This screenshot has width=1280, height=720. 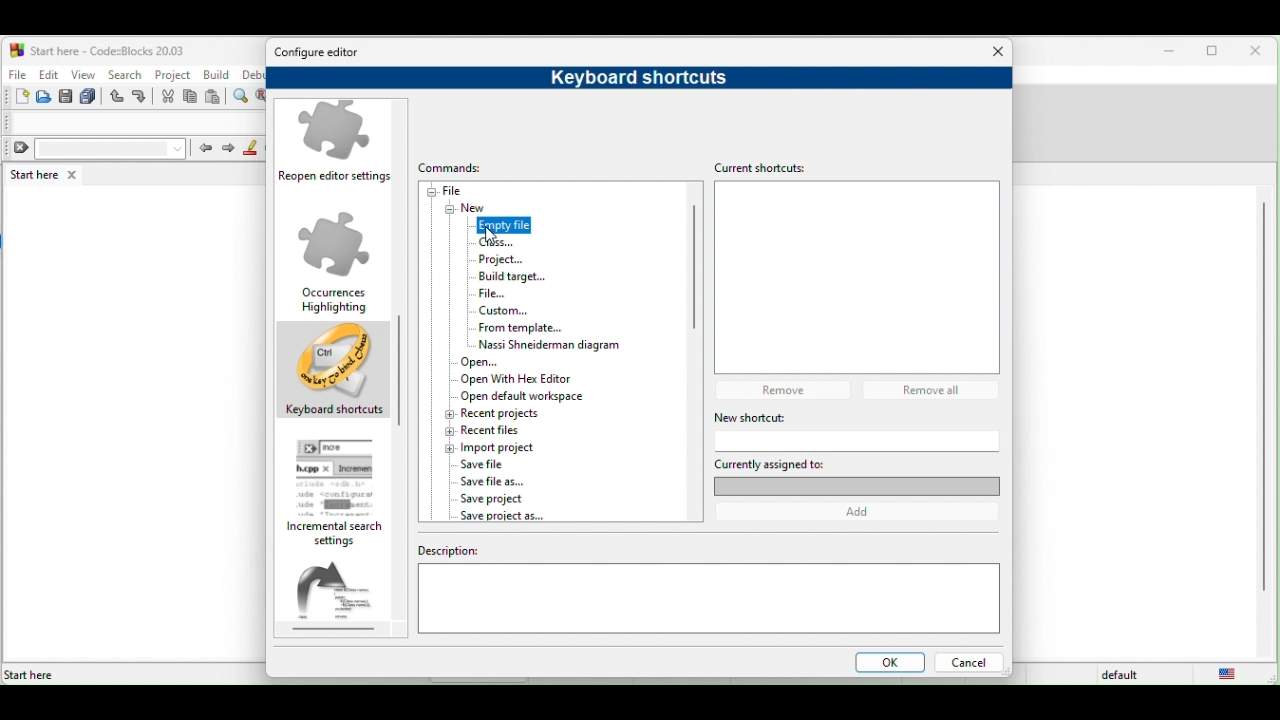 What do you see at coordinates (505, 294) in the screenshot?
I see `file` at bounding box center [505, 294].